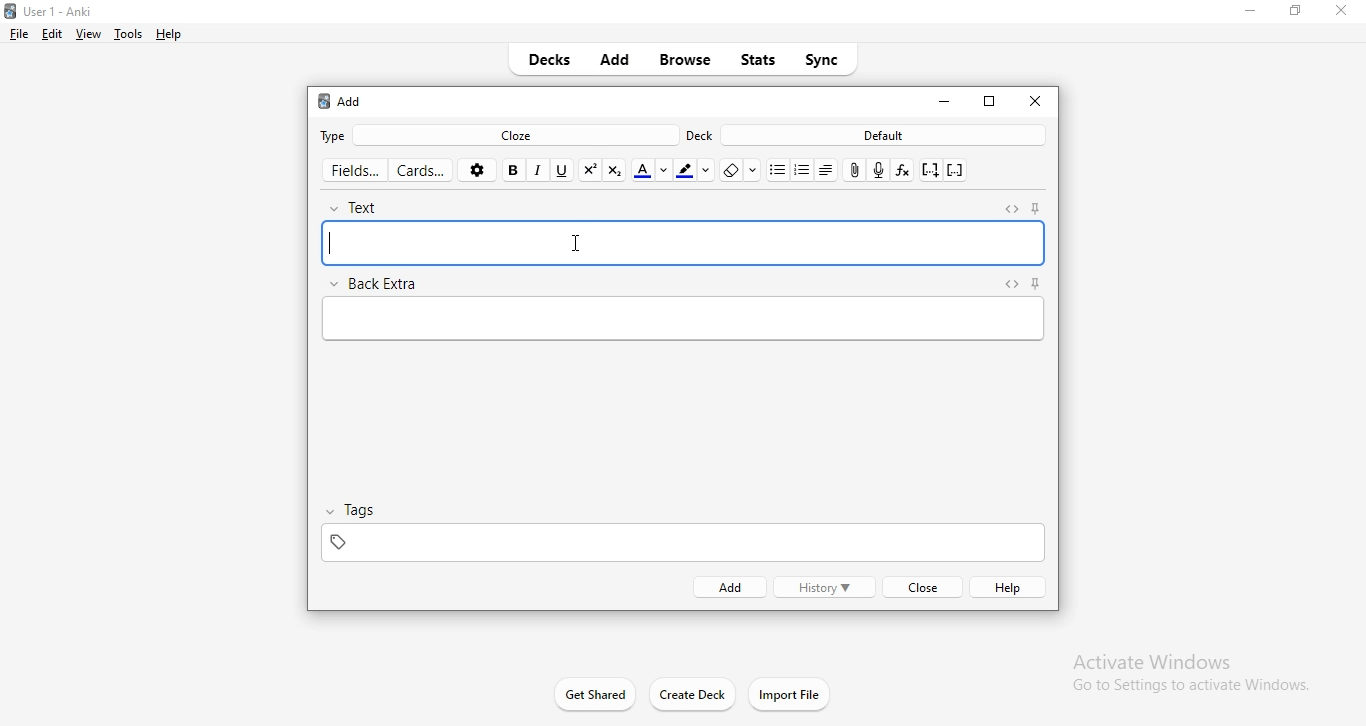 Image resolution: width=1366 pixels, height=726 pixels. I want to click on restore, so click(1292, 16).